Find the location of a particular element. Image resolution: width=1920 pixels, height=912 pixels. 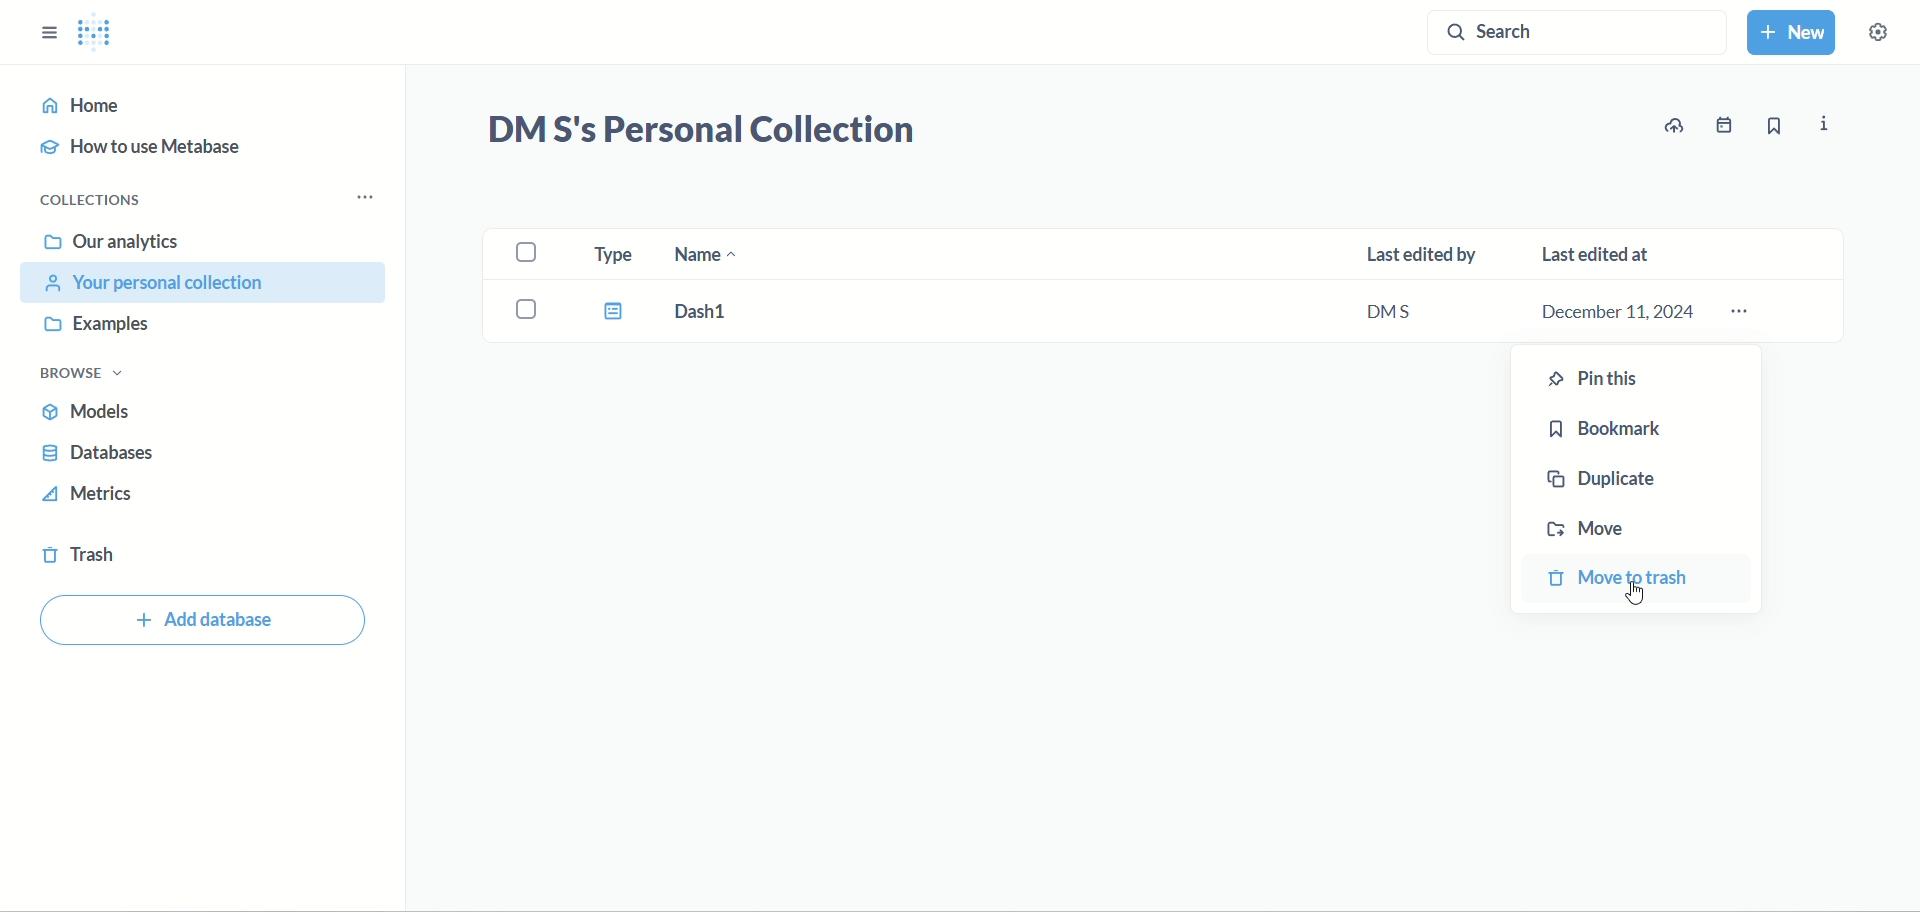

duplicate is located at coordinates (1611, 483).